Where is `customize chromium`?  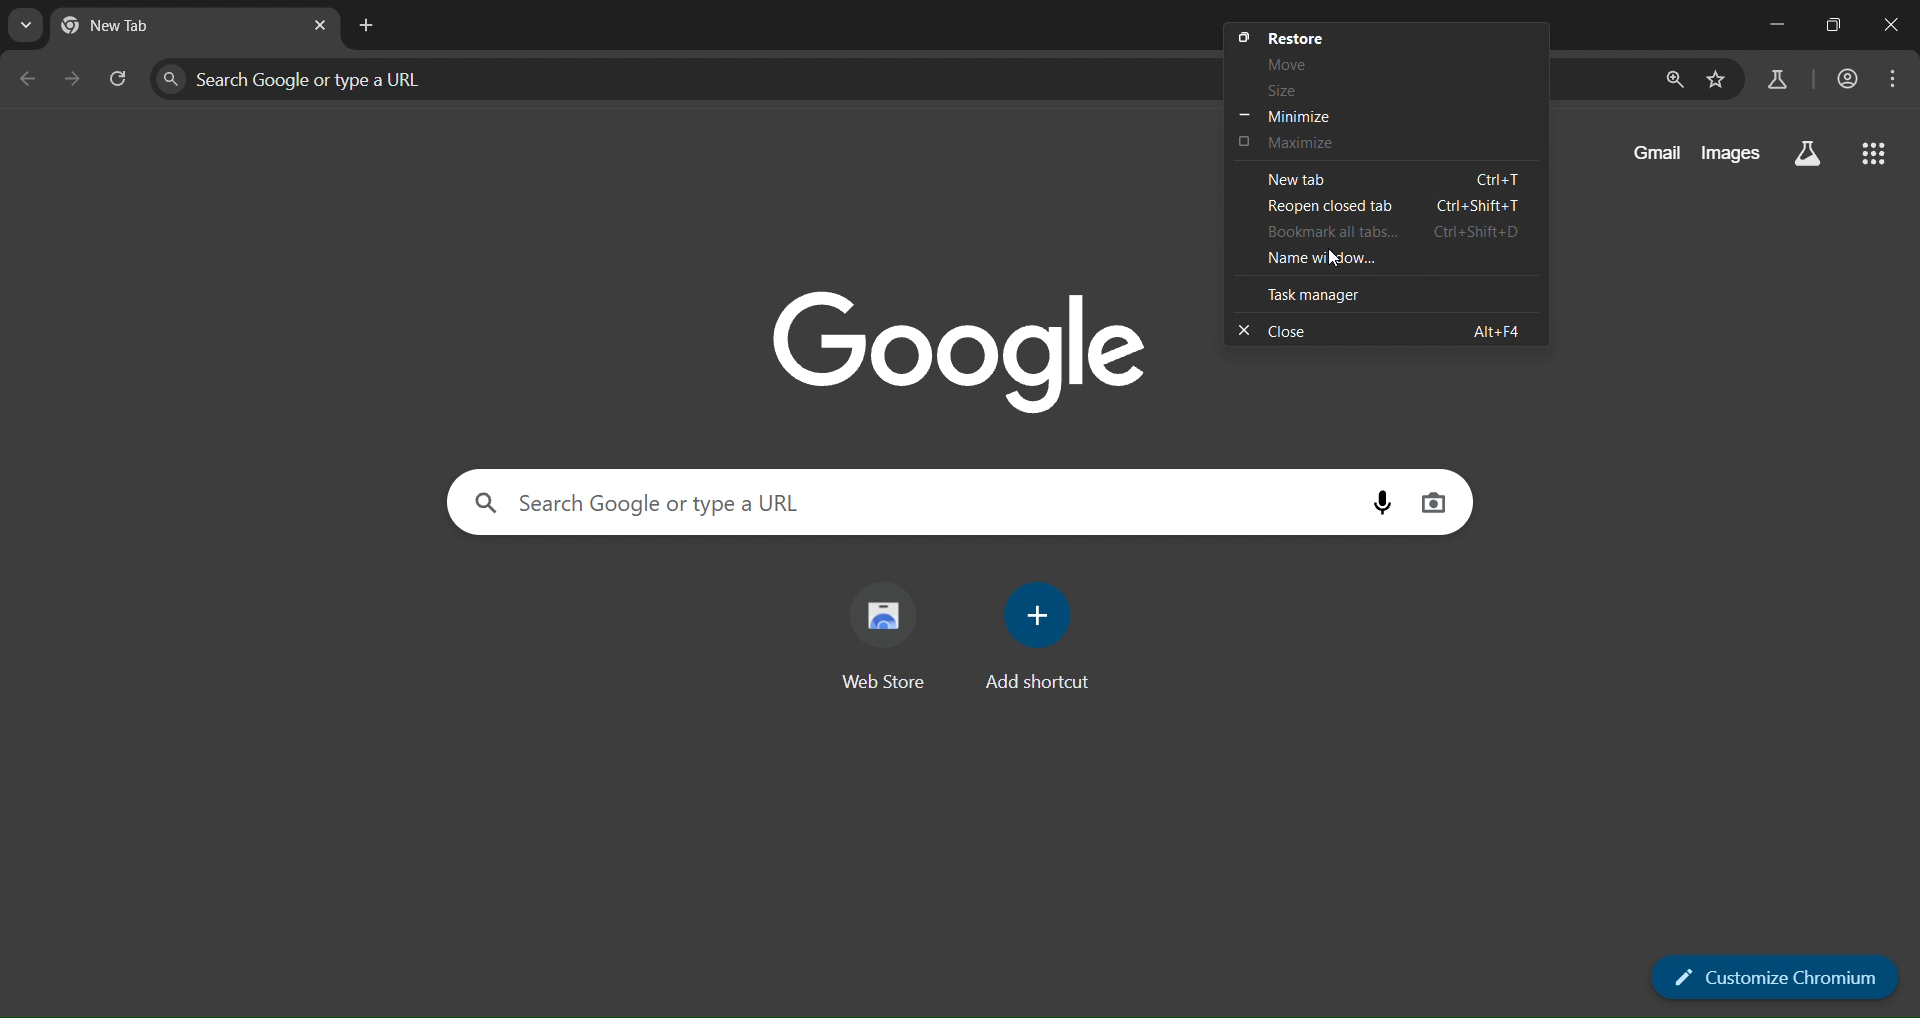 customize chromium is located at coordinates (1777, 975).